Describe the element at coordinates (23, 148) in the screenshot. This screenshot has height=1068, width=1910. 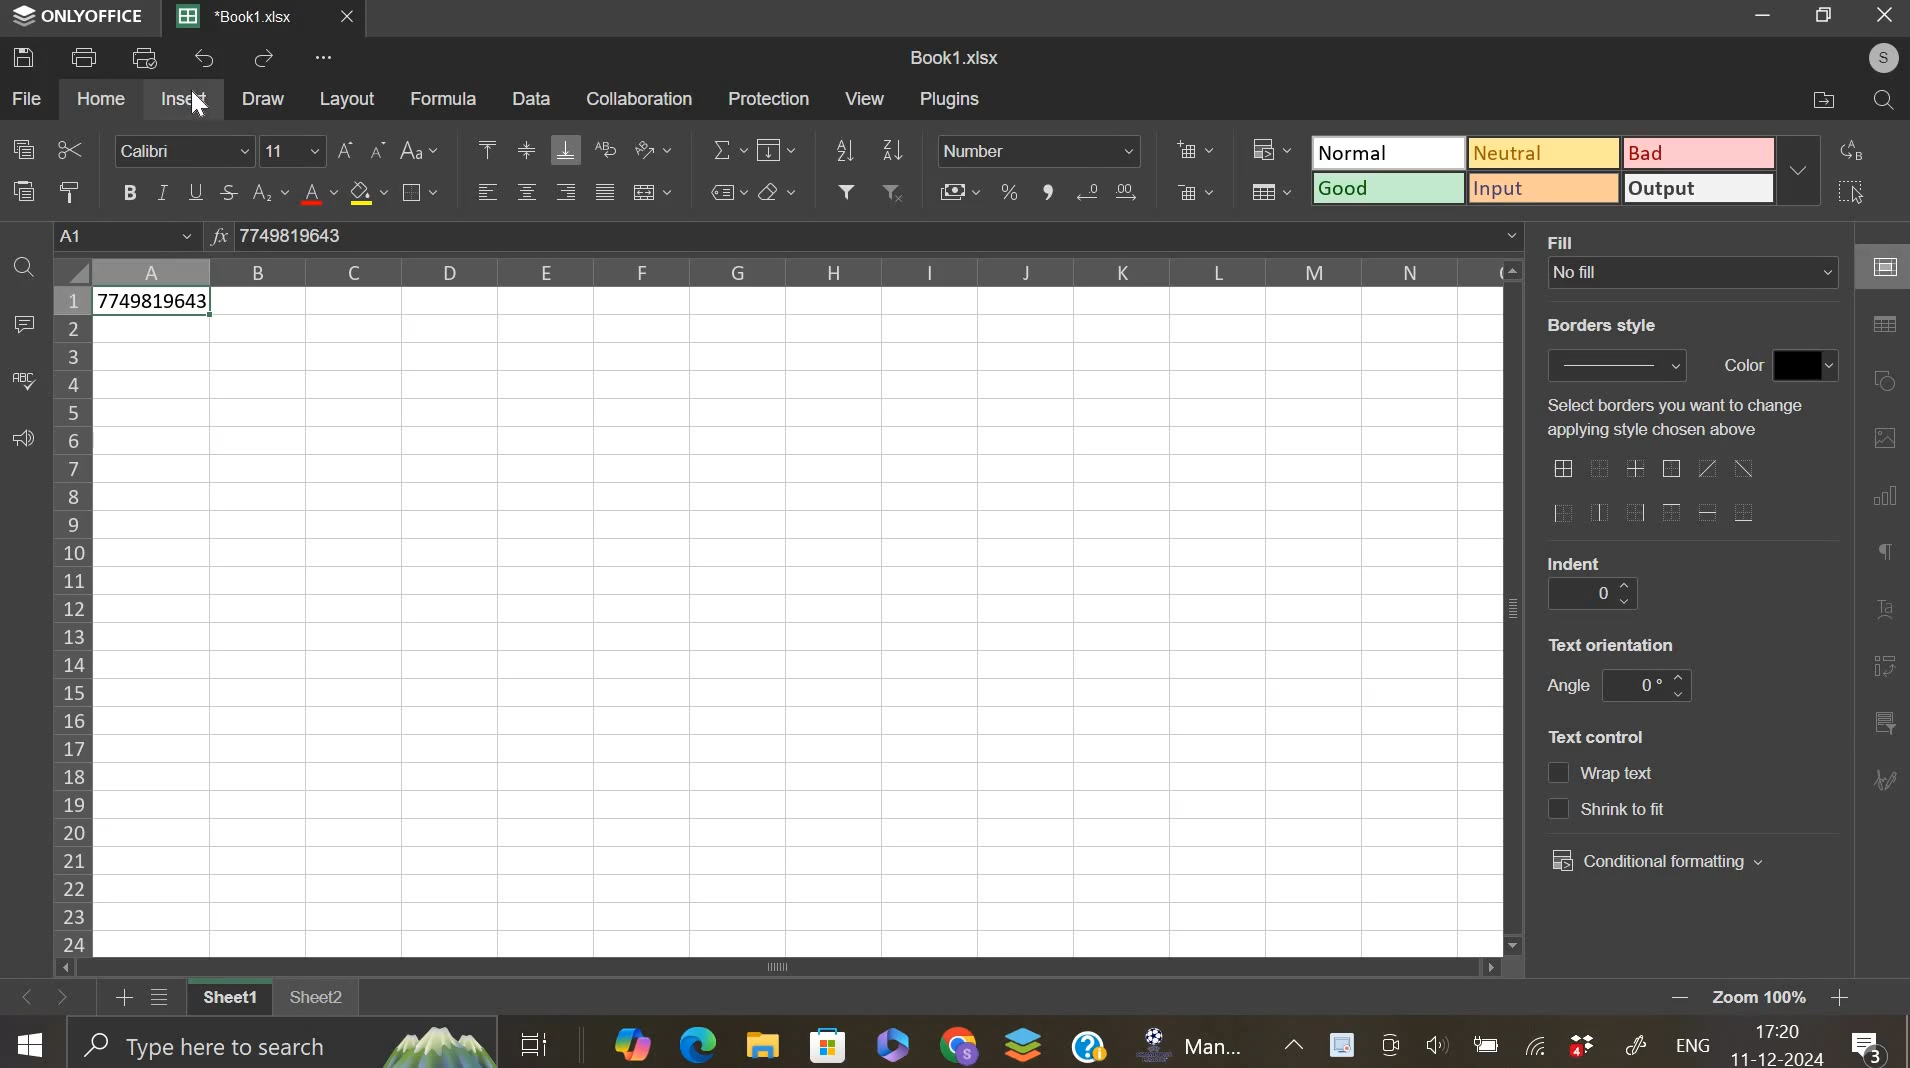
I see `copy` at that location.